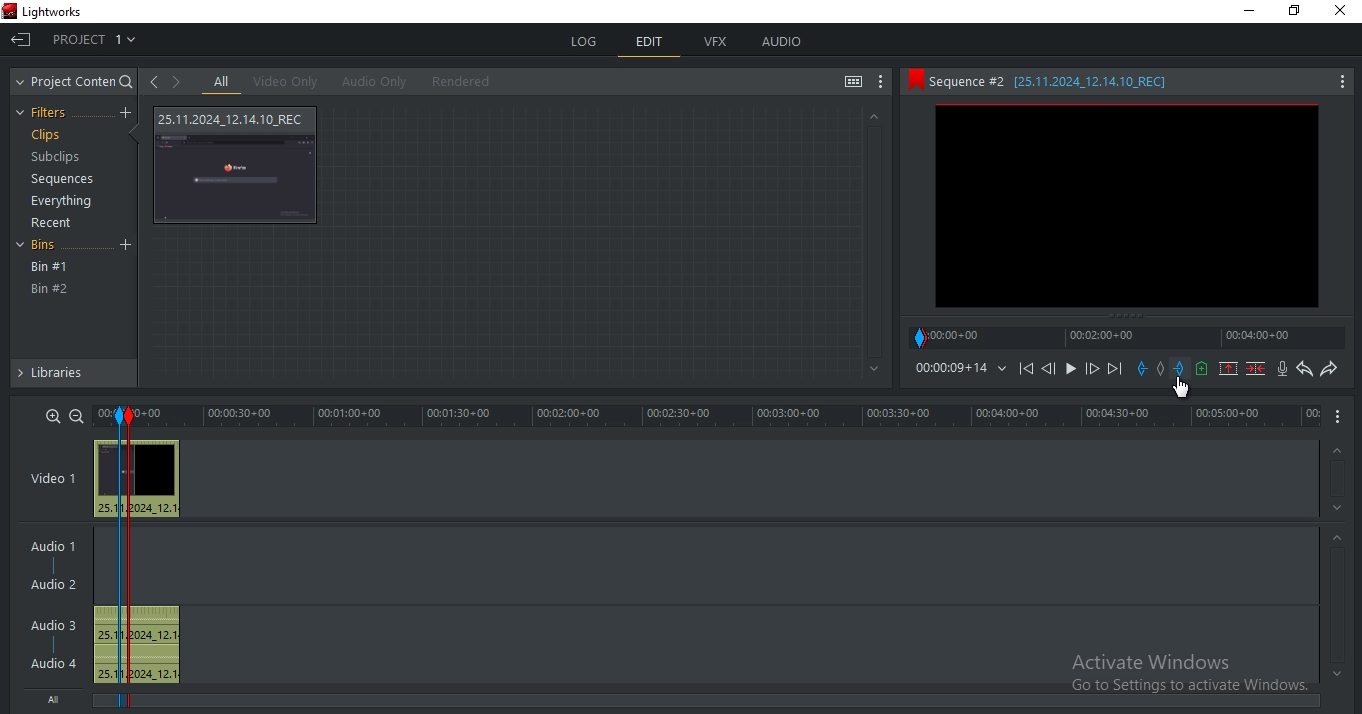 This screenshot has height=714, width=1362. What do you see at coordinates (128, 246) in the screenshot?
I see `Add Bin` at bounding box center [128, 246].